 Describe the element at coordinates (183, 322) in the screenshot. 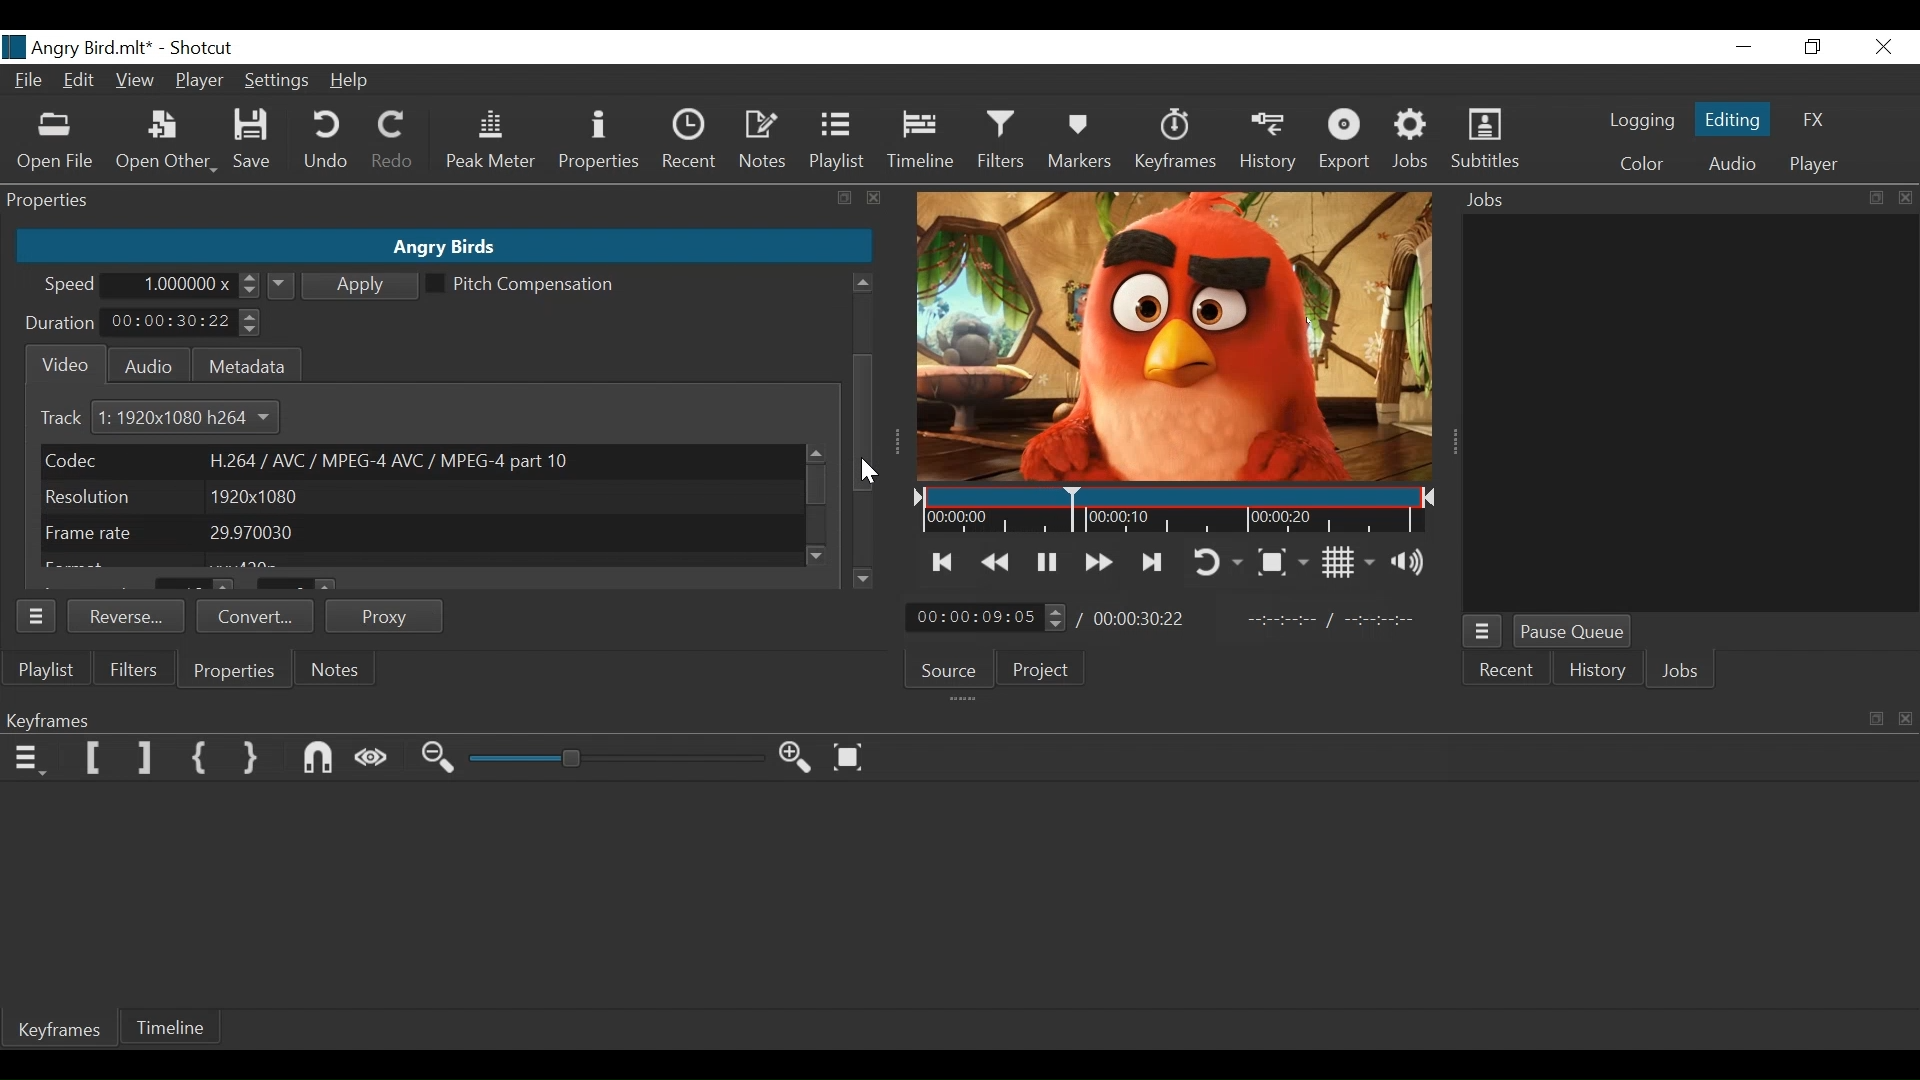

I see `Duration Field` at that location.